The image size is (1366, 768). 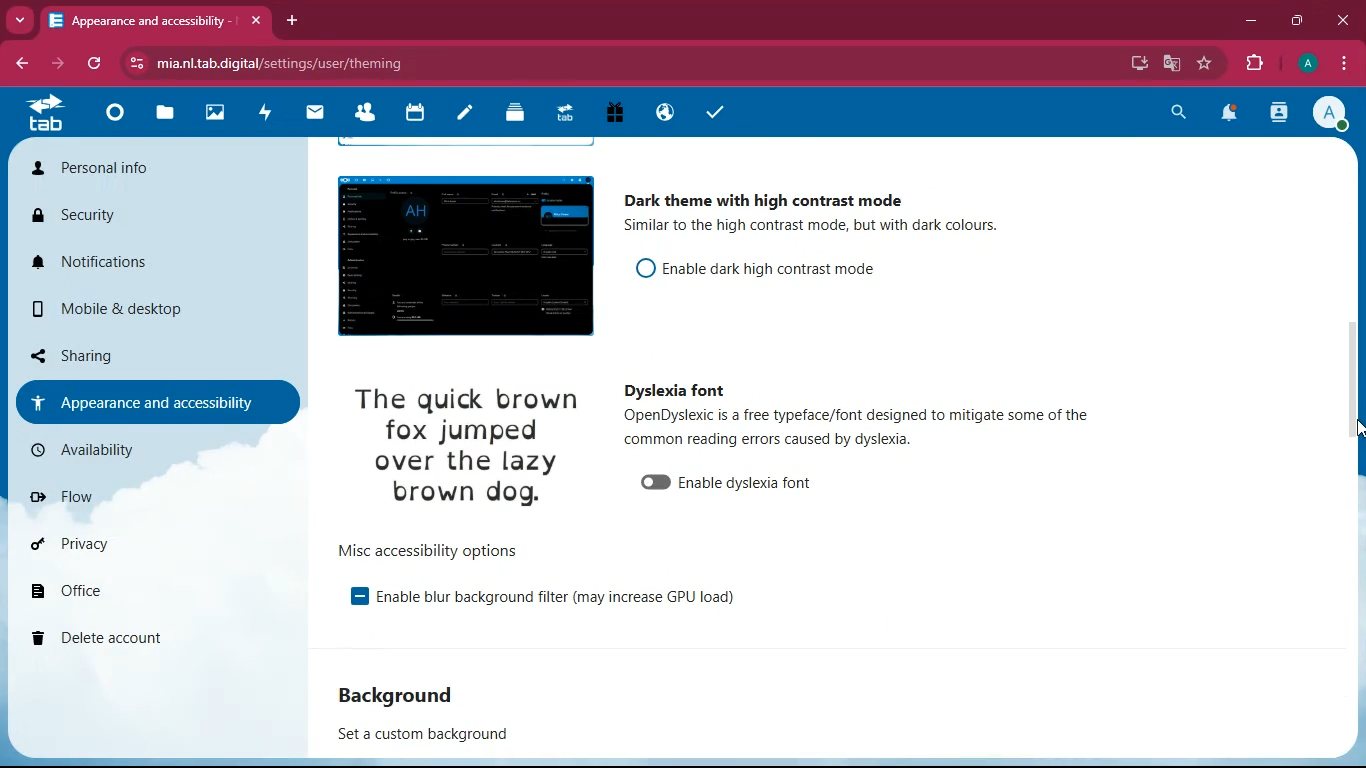 What do you see at coordinates (141, 544) in the screenshot?
I see `privacy` at bounding box center [141, 544].